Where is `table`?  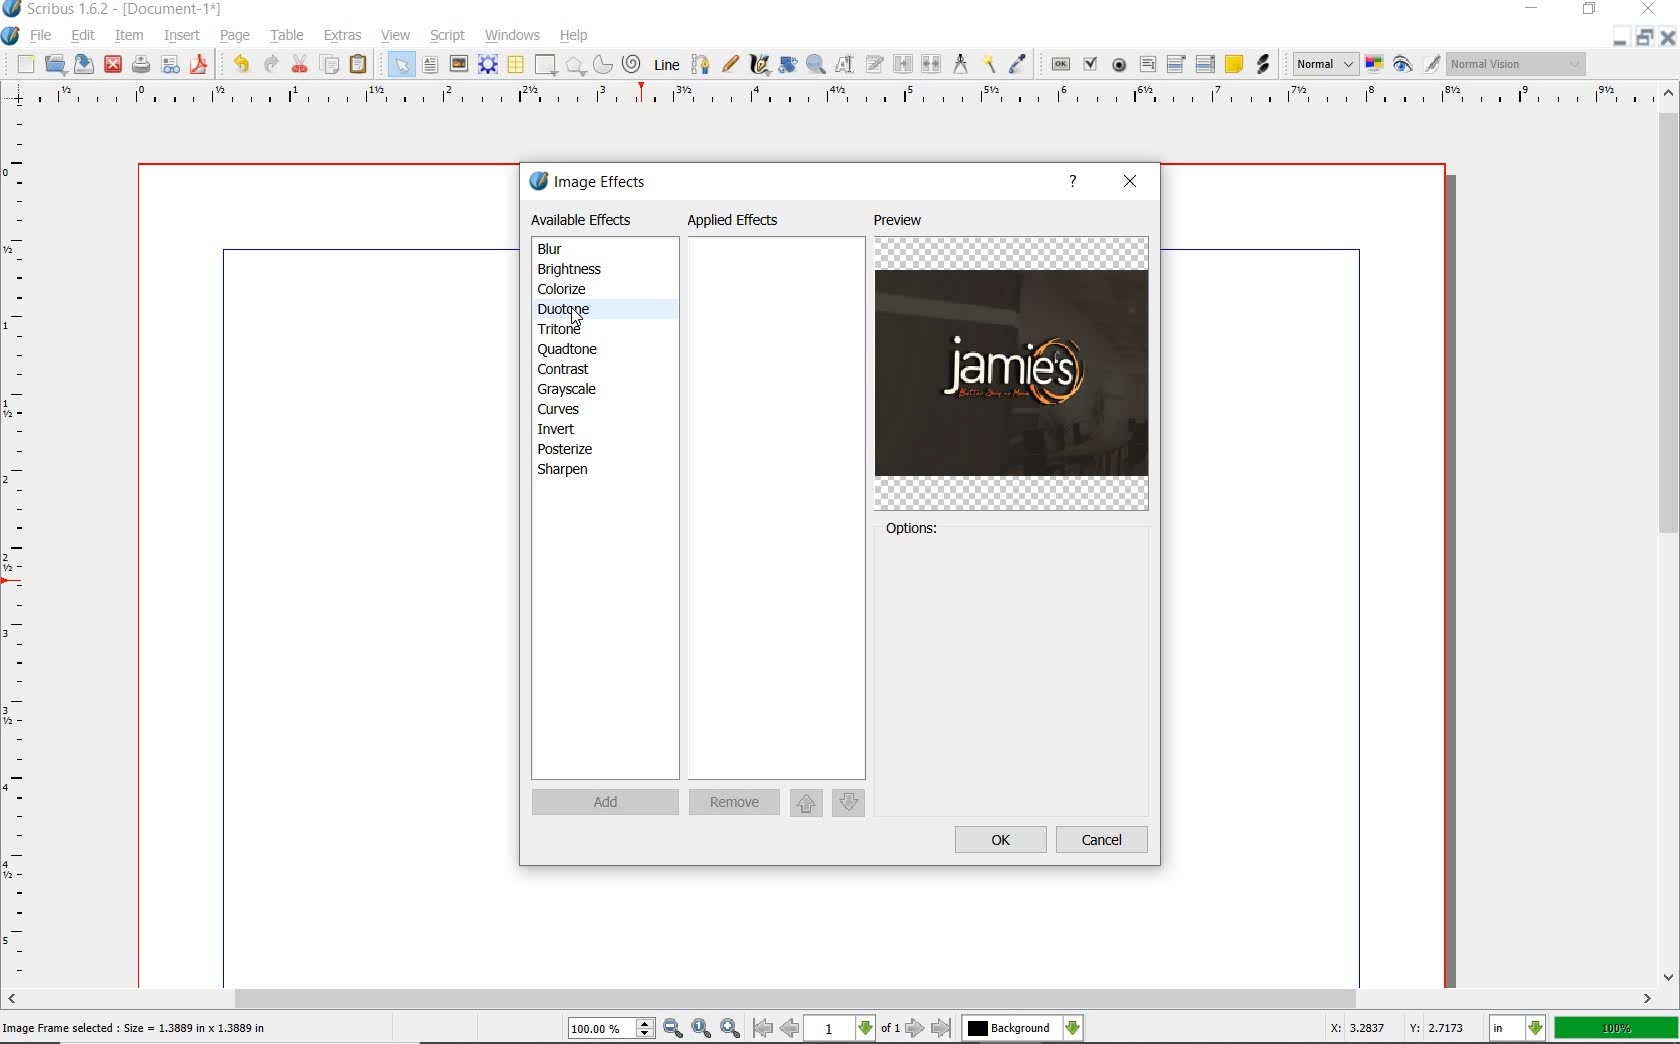
table is located at coordinates (286, 34).